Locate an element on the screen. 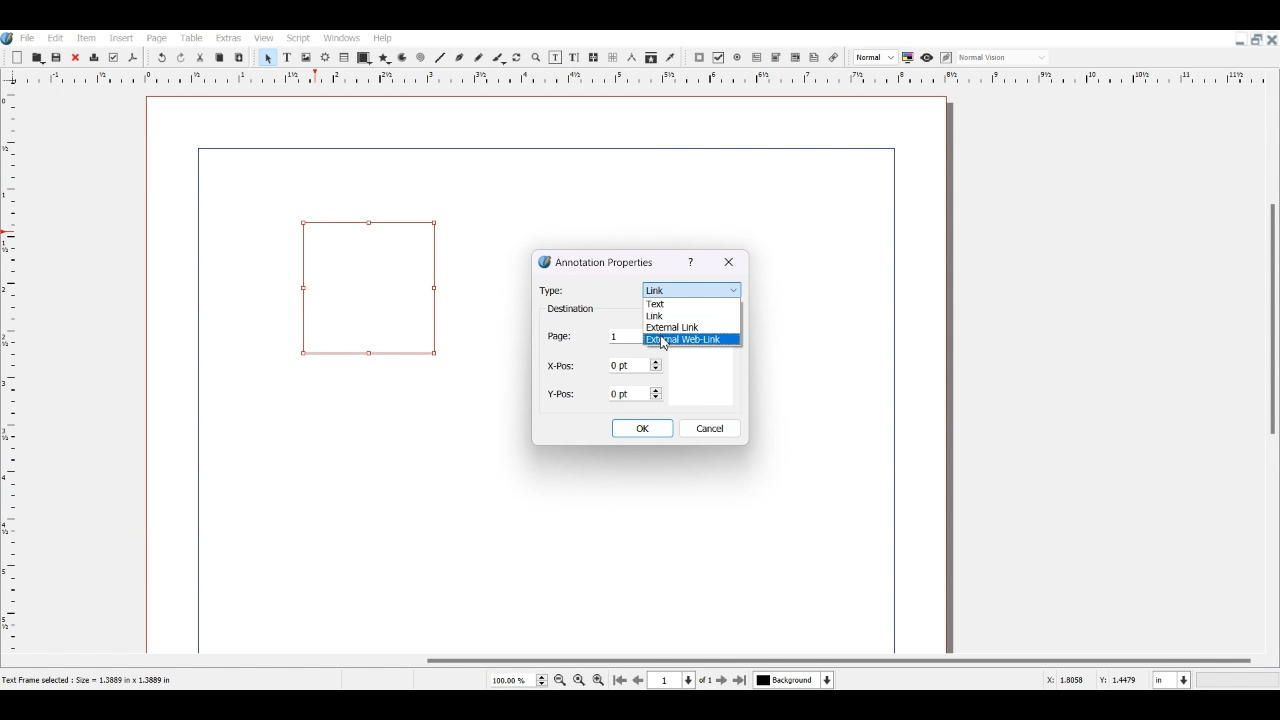 Image resolution: width=1280 pixels, height=720 pixels. Go to next page is located at coordinates (723, 680).